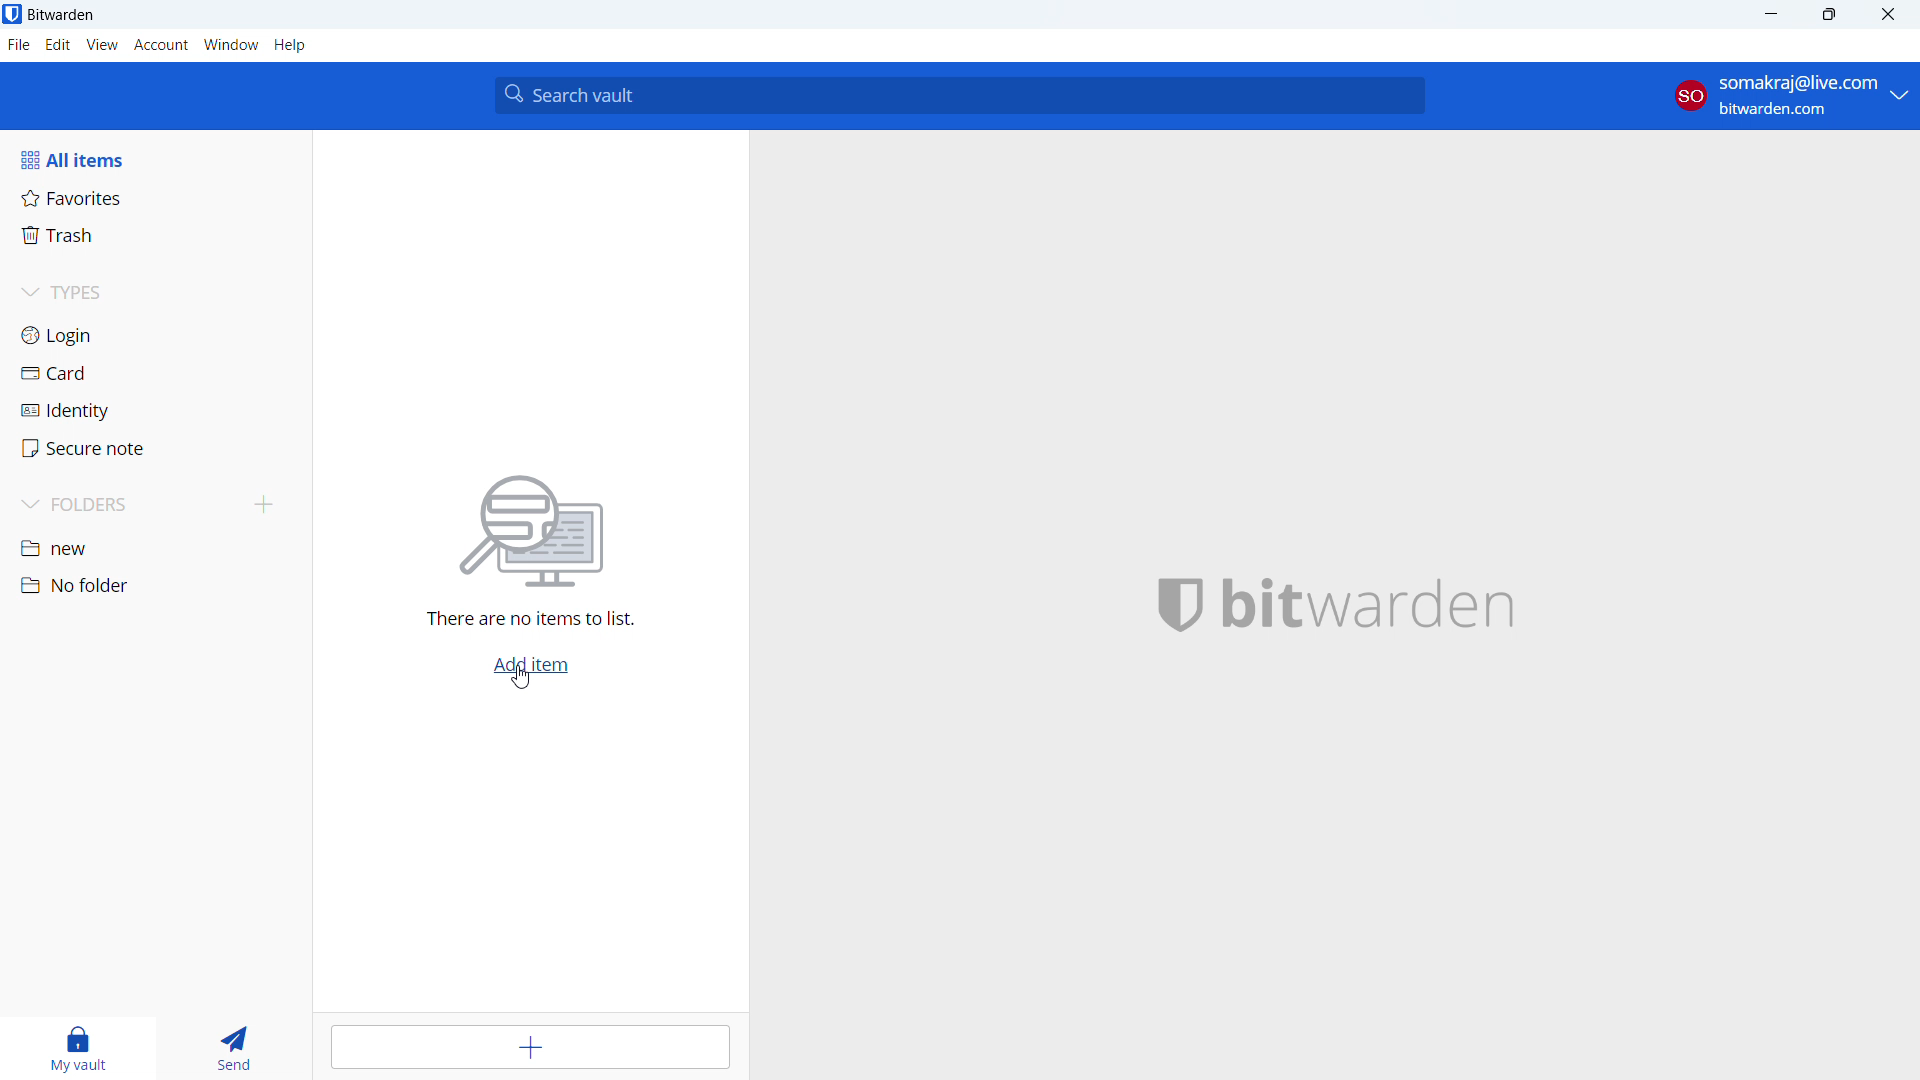  I want to click on bitwarden logo, so click(1174, 609).